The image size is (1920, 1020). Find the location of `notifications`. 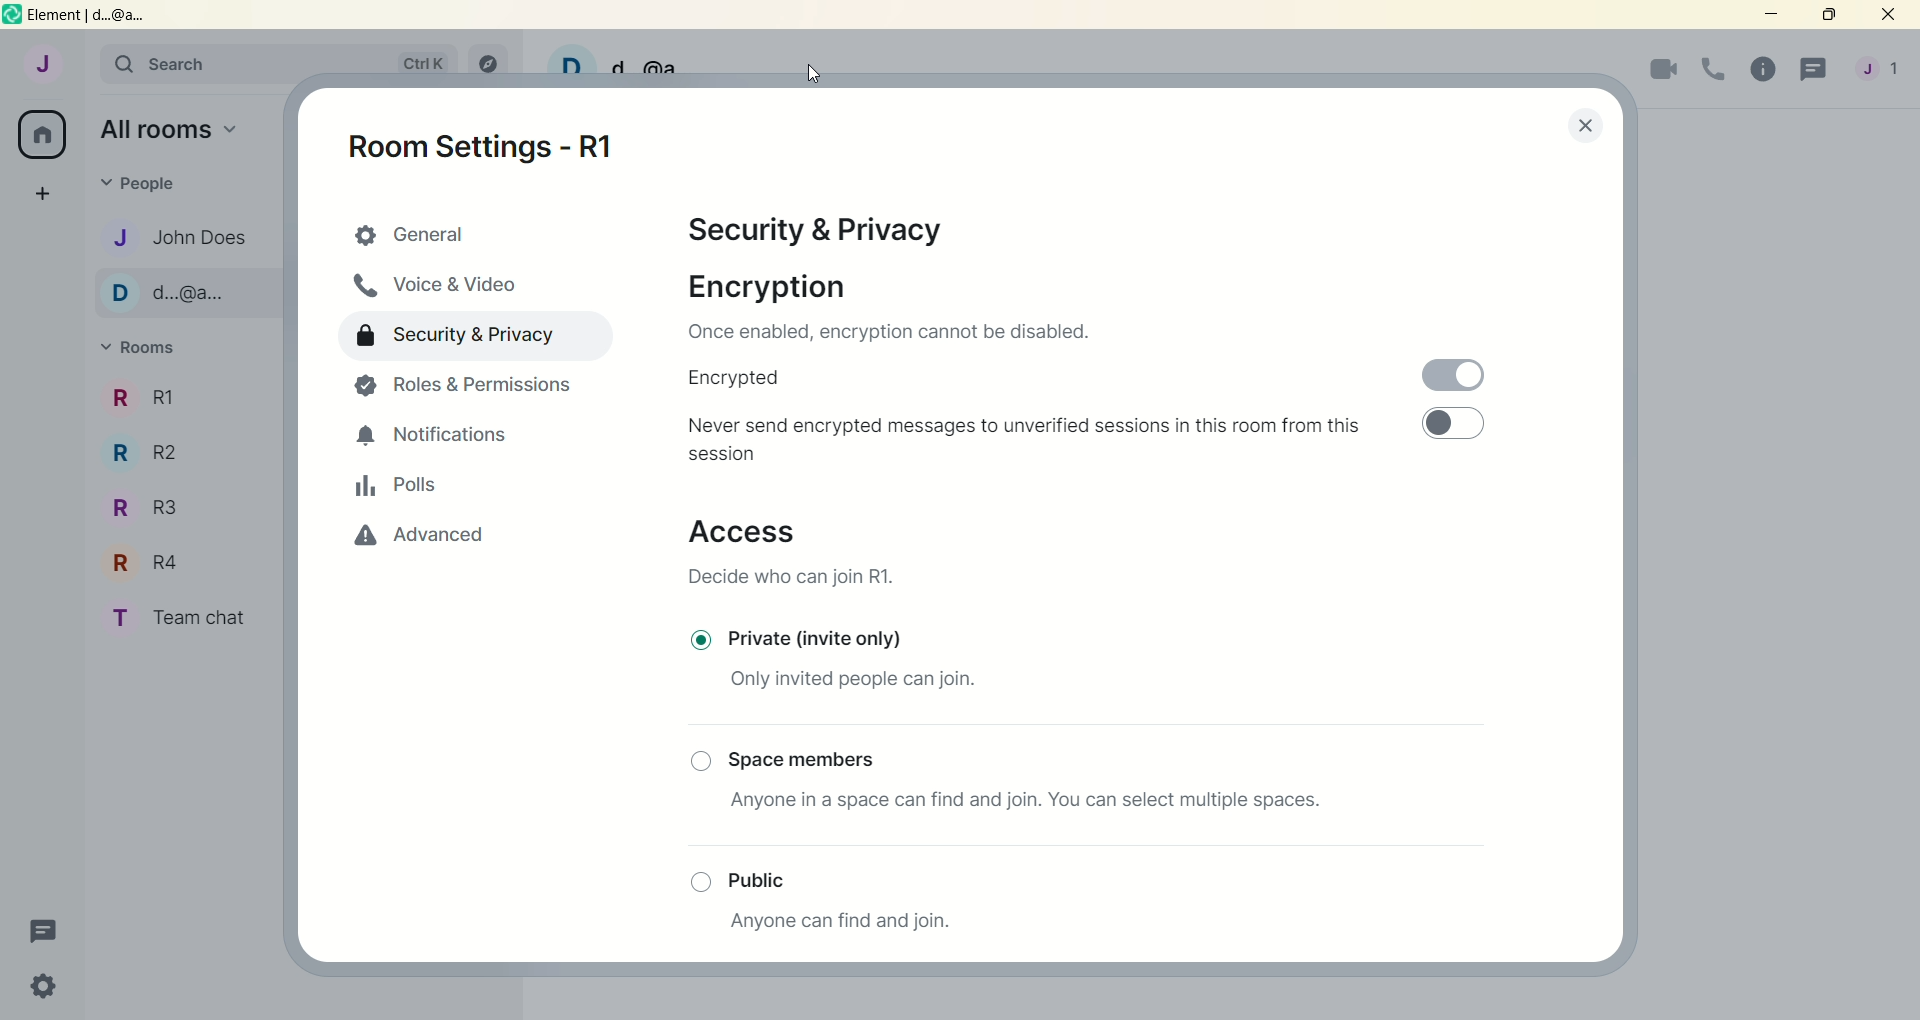

notifications is located at coordinates (440, 437).